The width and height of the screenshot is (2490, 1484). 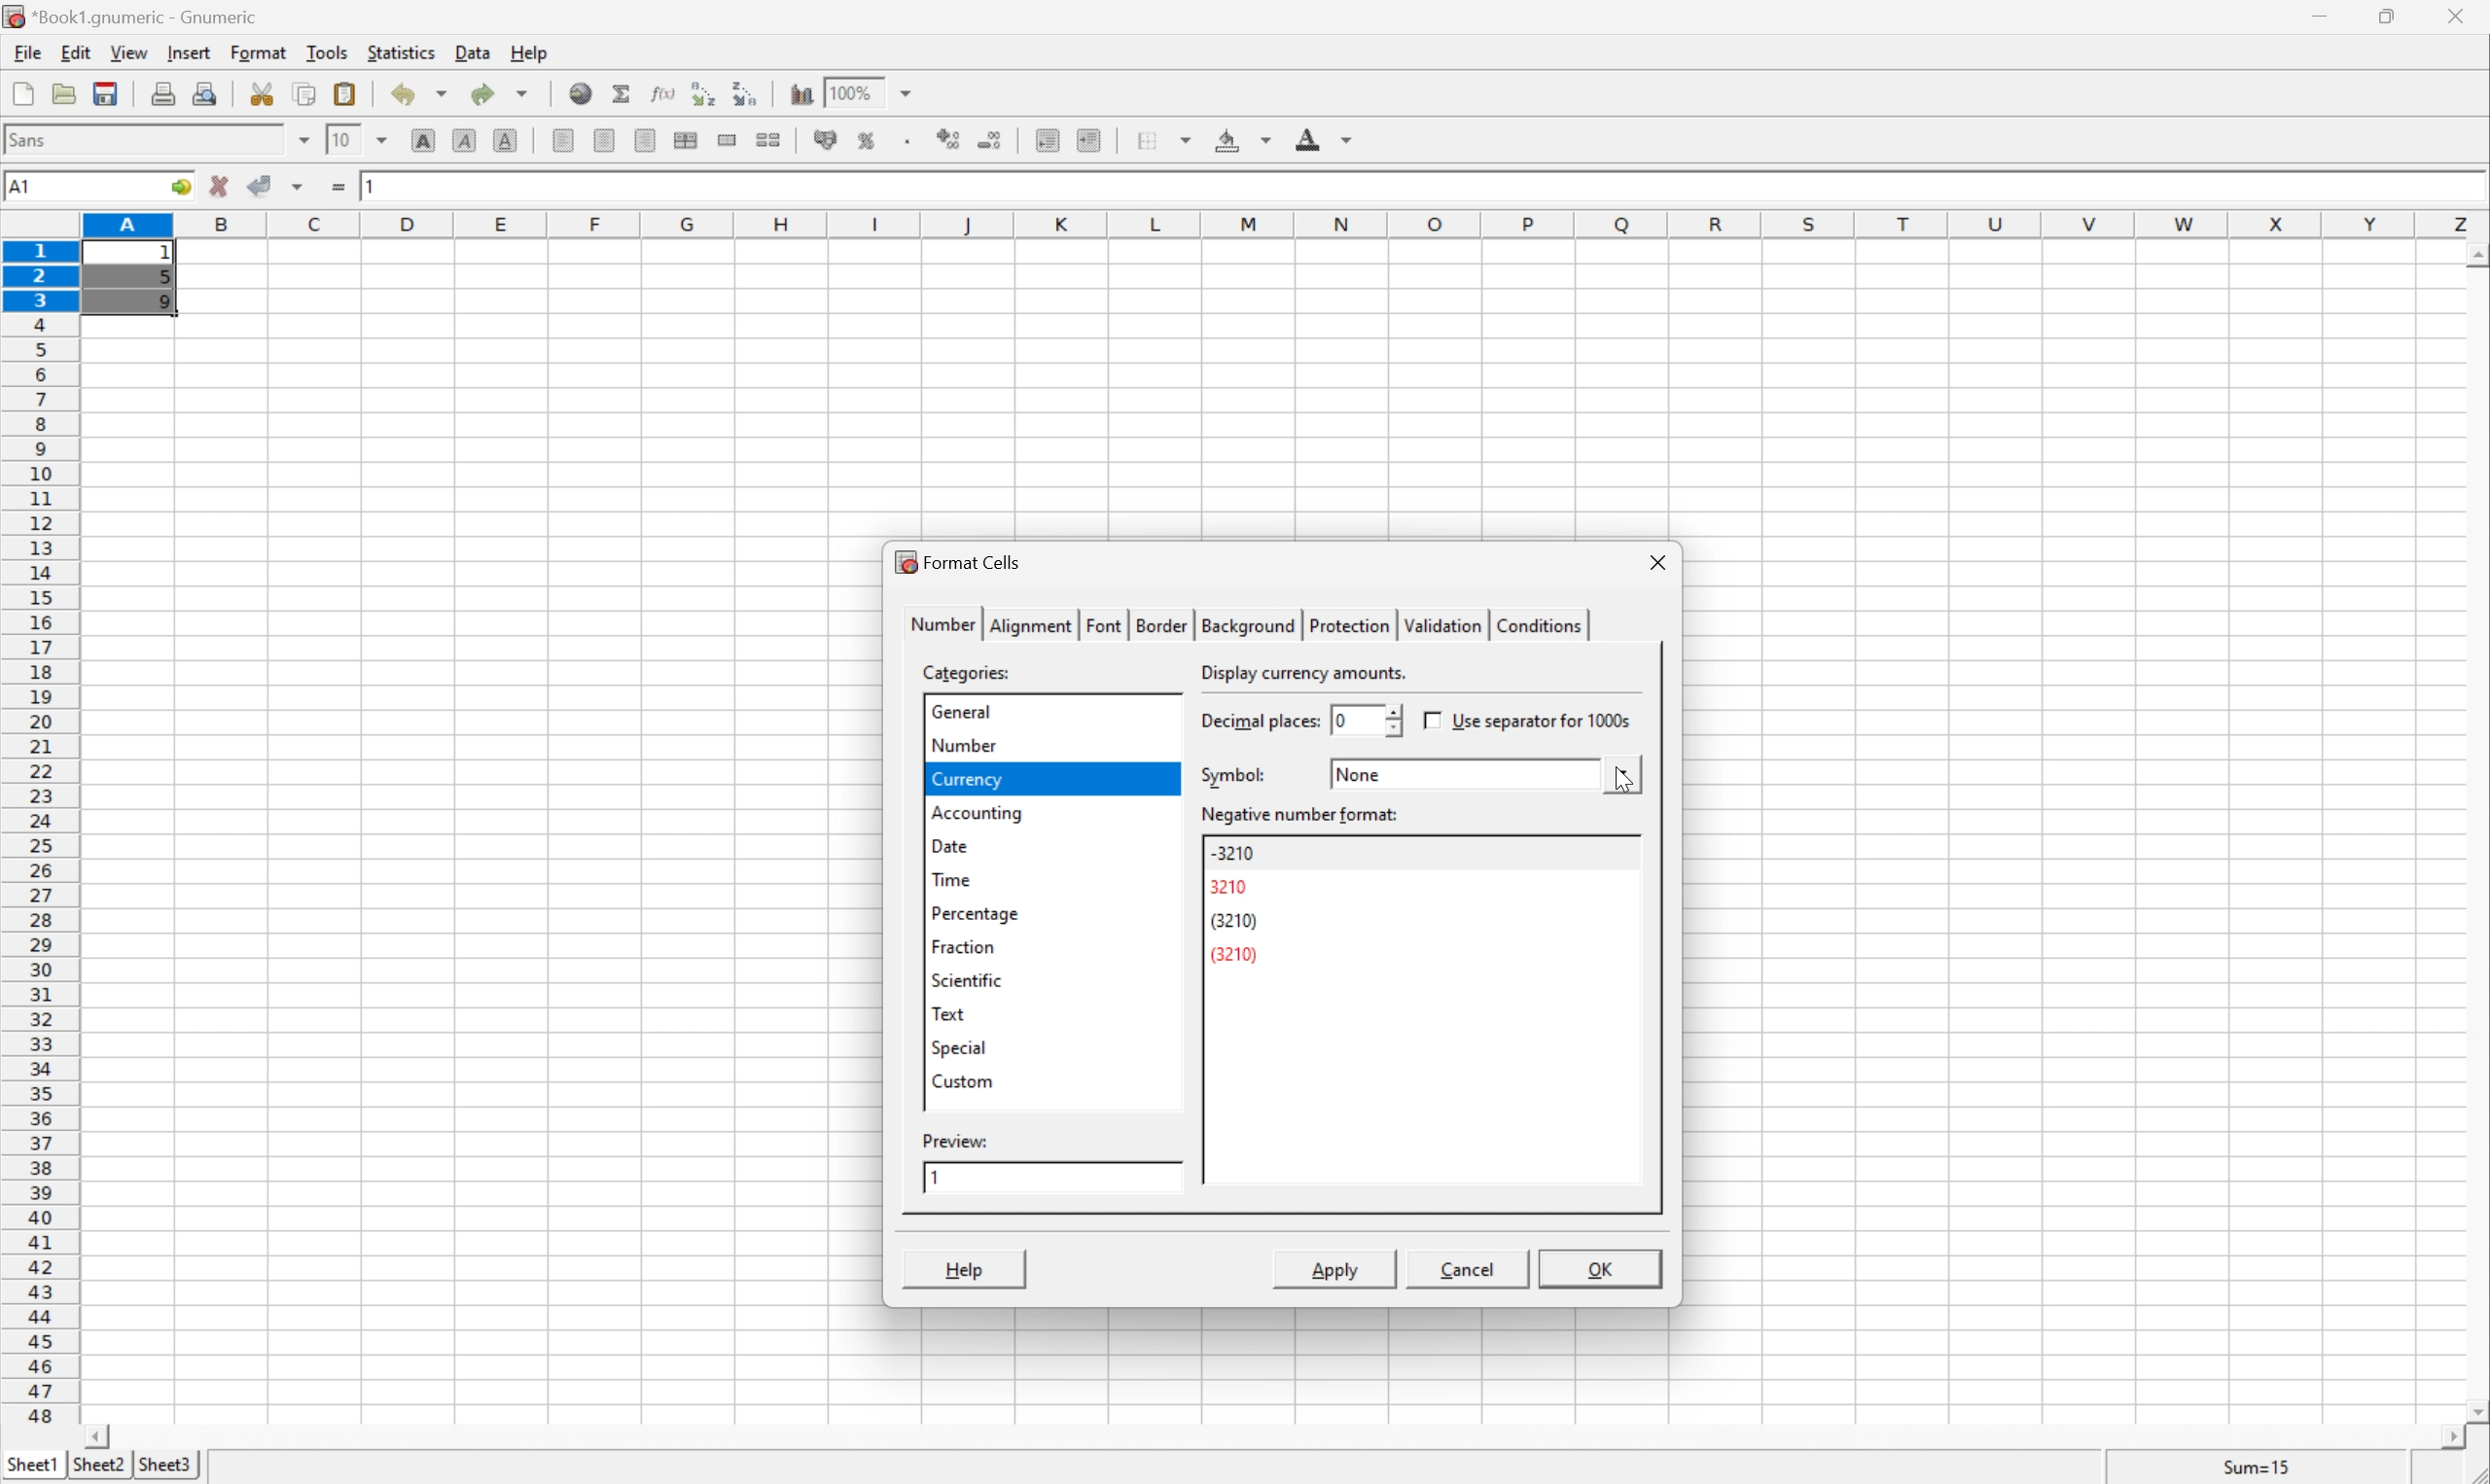 What do you see at coordinates (422, 98) in the screenshot?
I see `undo` at bounding box center [422, 98].